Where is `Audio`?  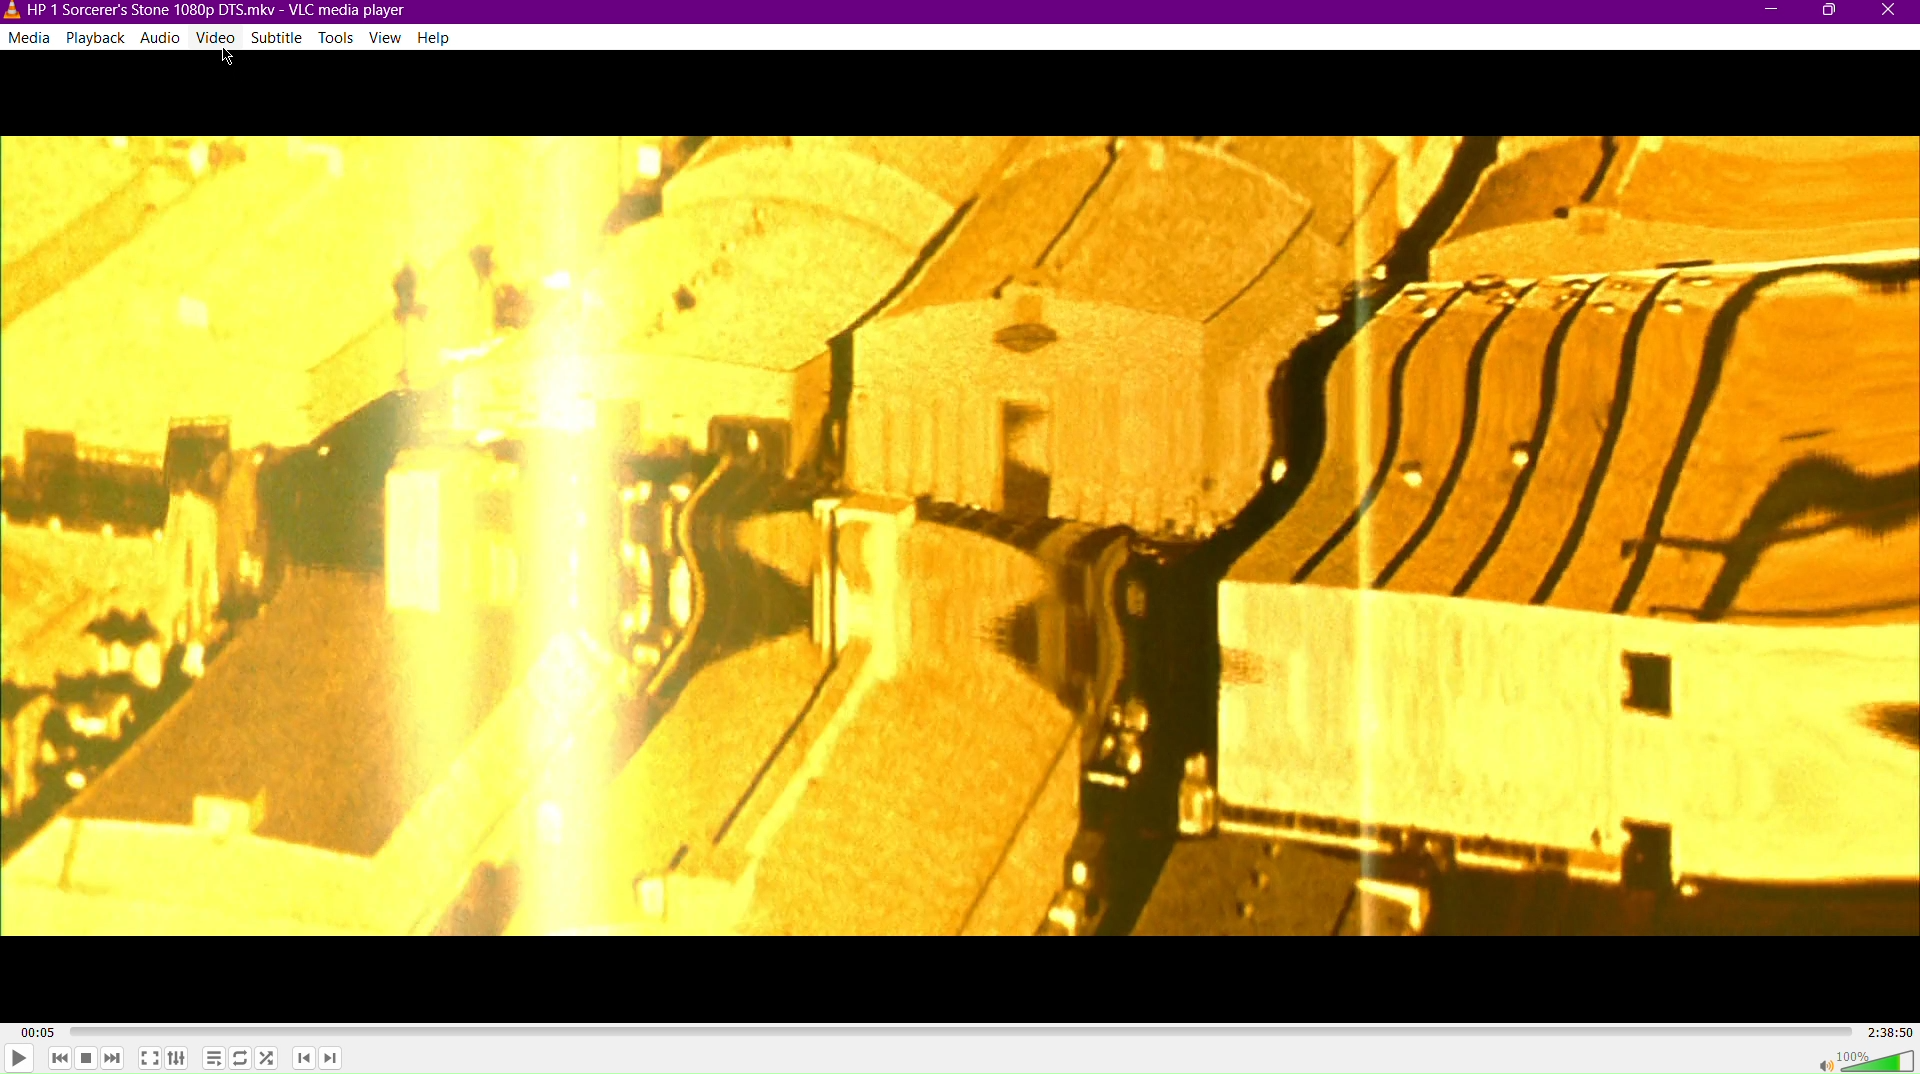
Audio is located at coordinates (165, 39).